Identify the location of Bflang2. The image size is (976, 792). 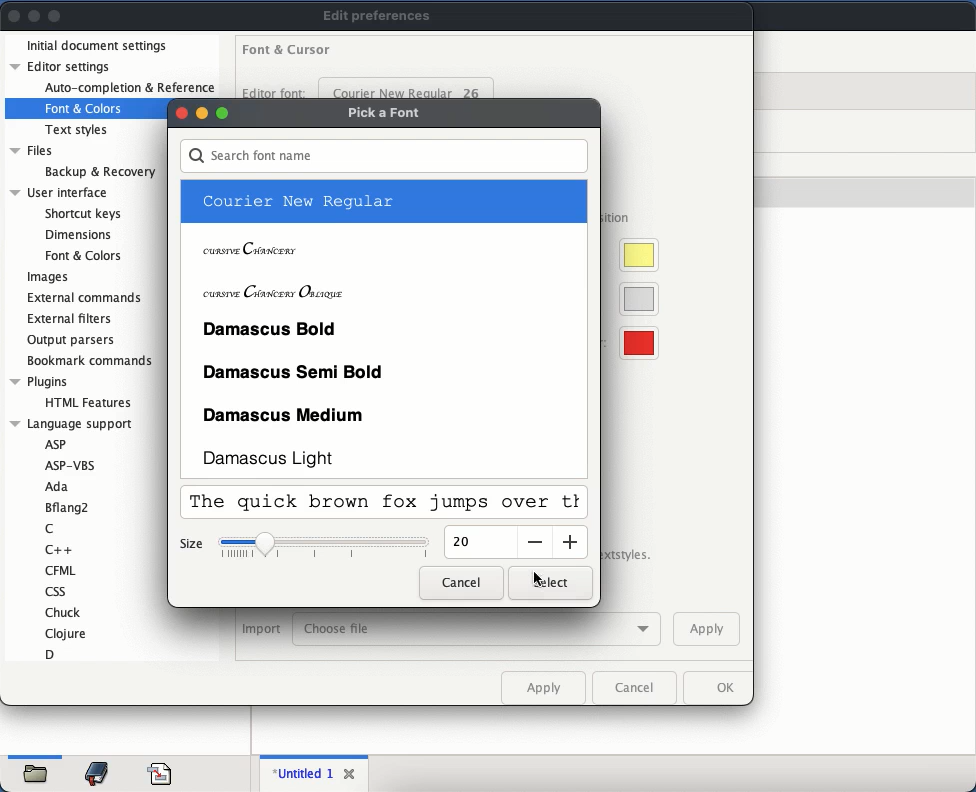
(67, 507).